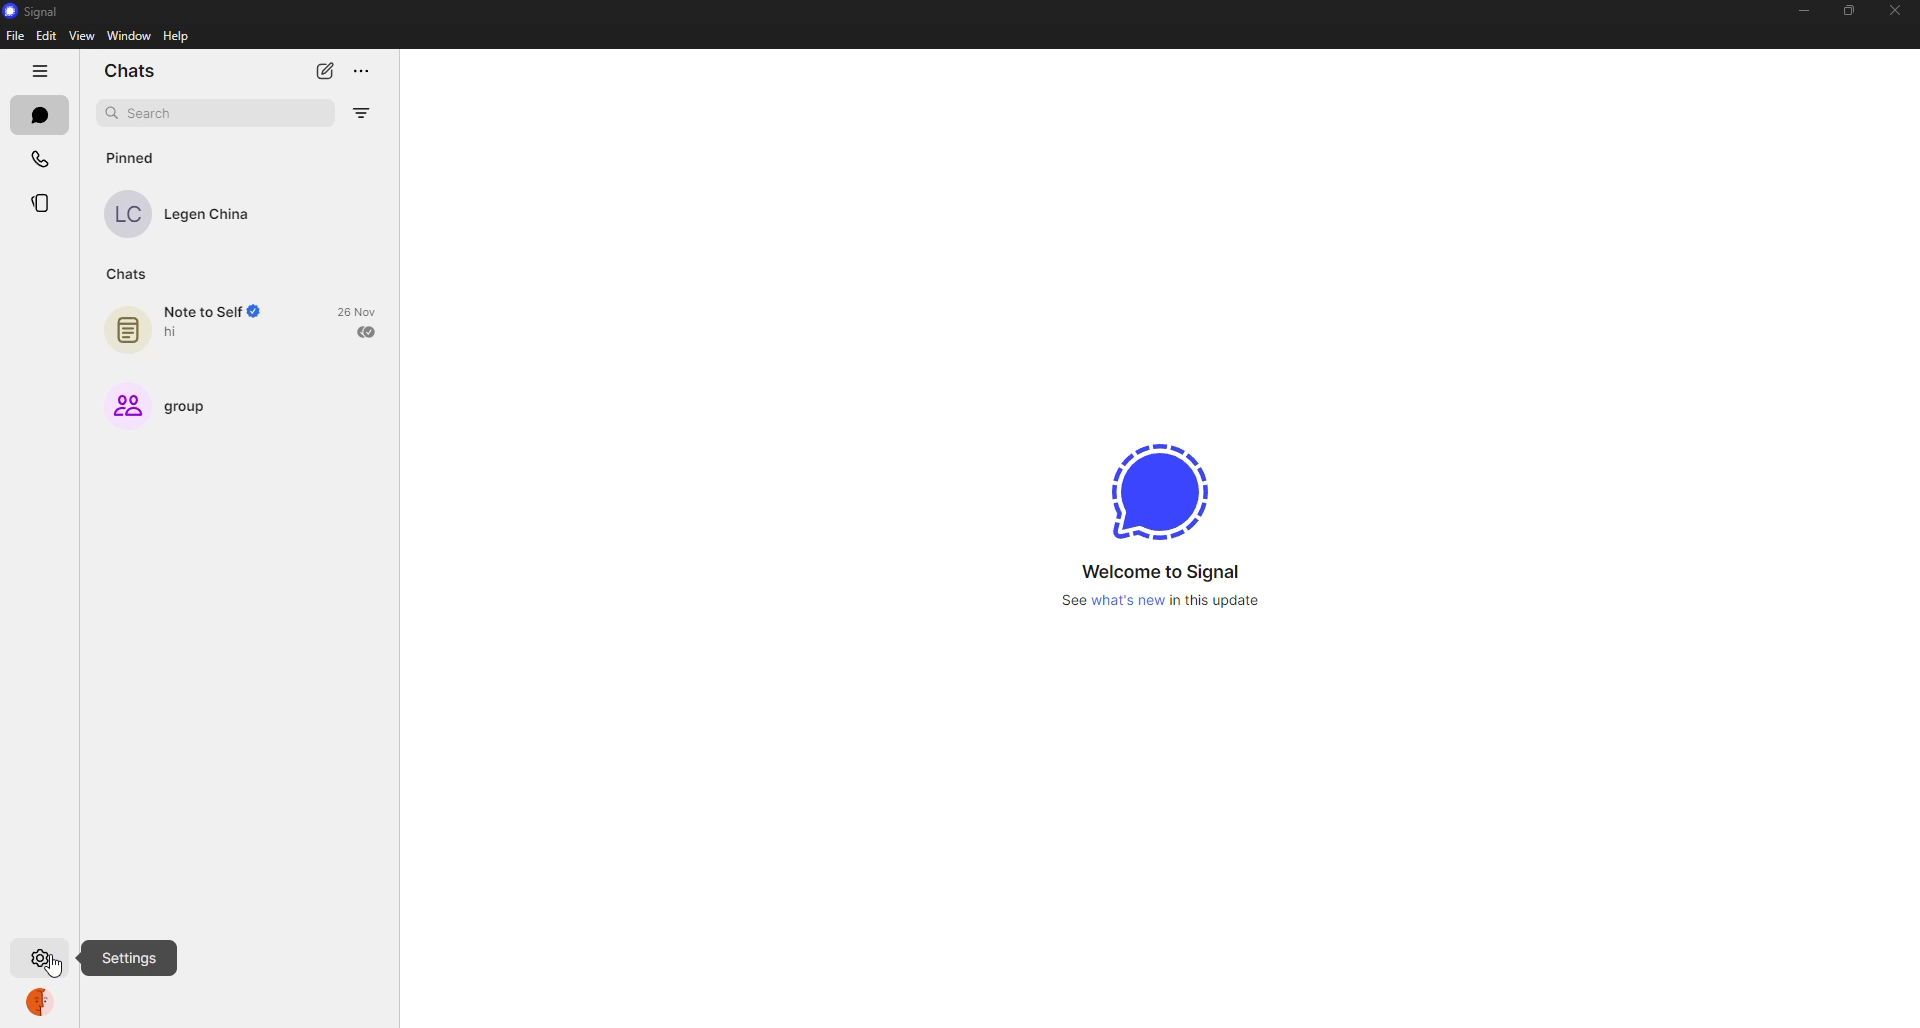 This screenshot has height=1028, width=1920. I want to click on edit, so click(46, 36).